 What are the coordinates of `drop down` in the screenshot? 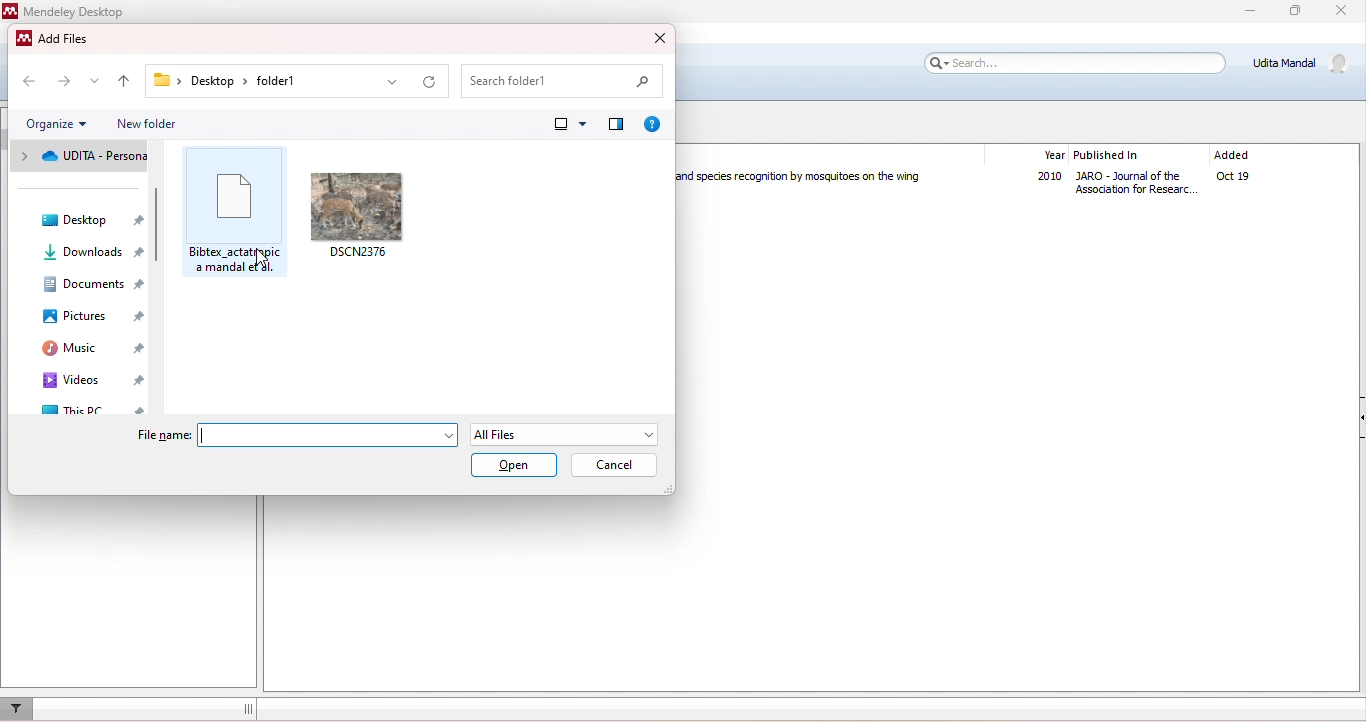 It's located at (449, 435).